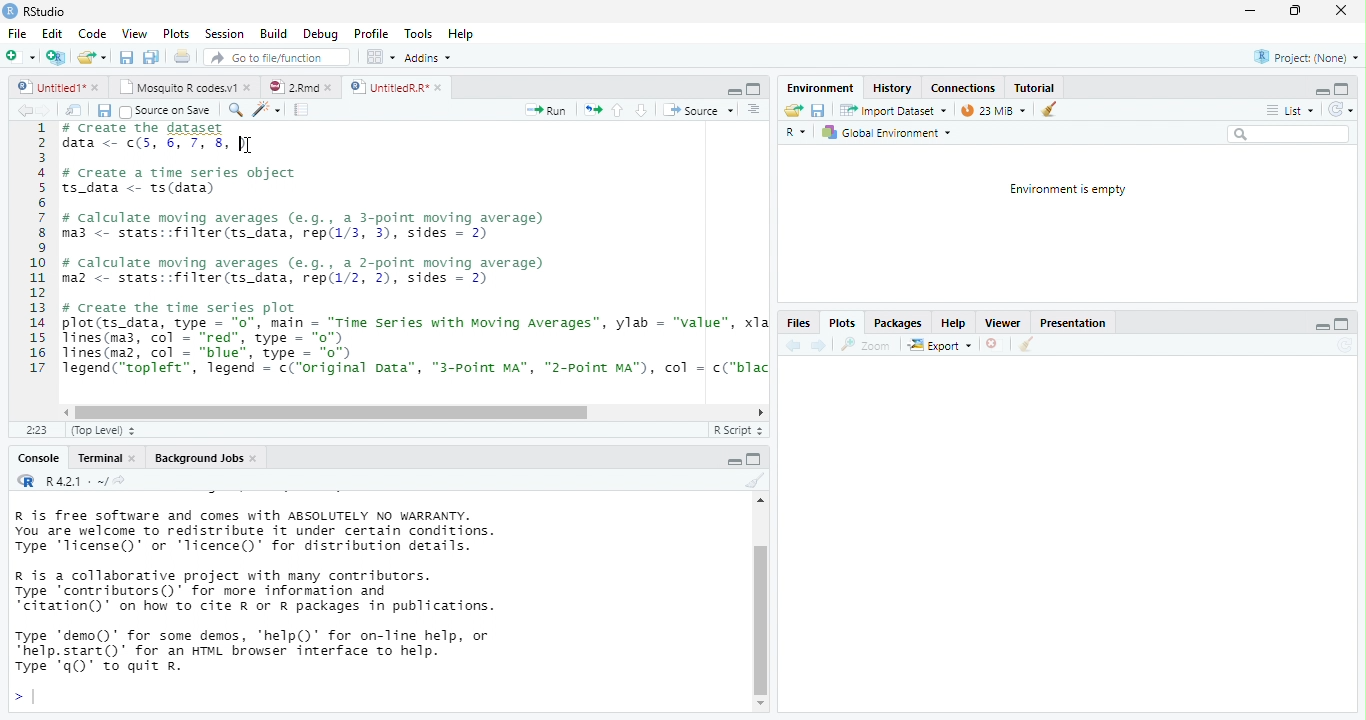 The width and height of the screenshot is (1366, 720). Describe the element at coordinates (1289, 111) in the screenshot. I see `List` at that location.